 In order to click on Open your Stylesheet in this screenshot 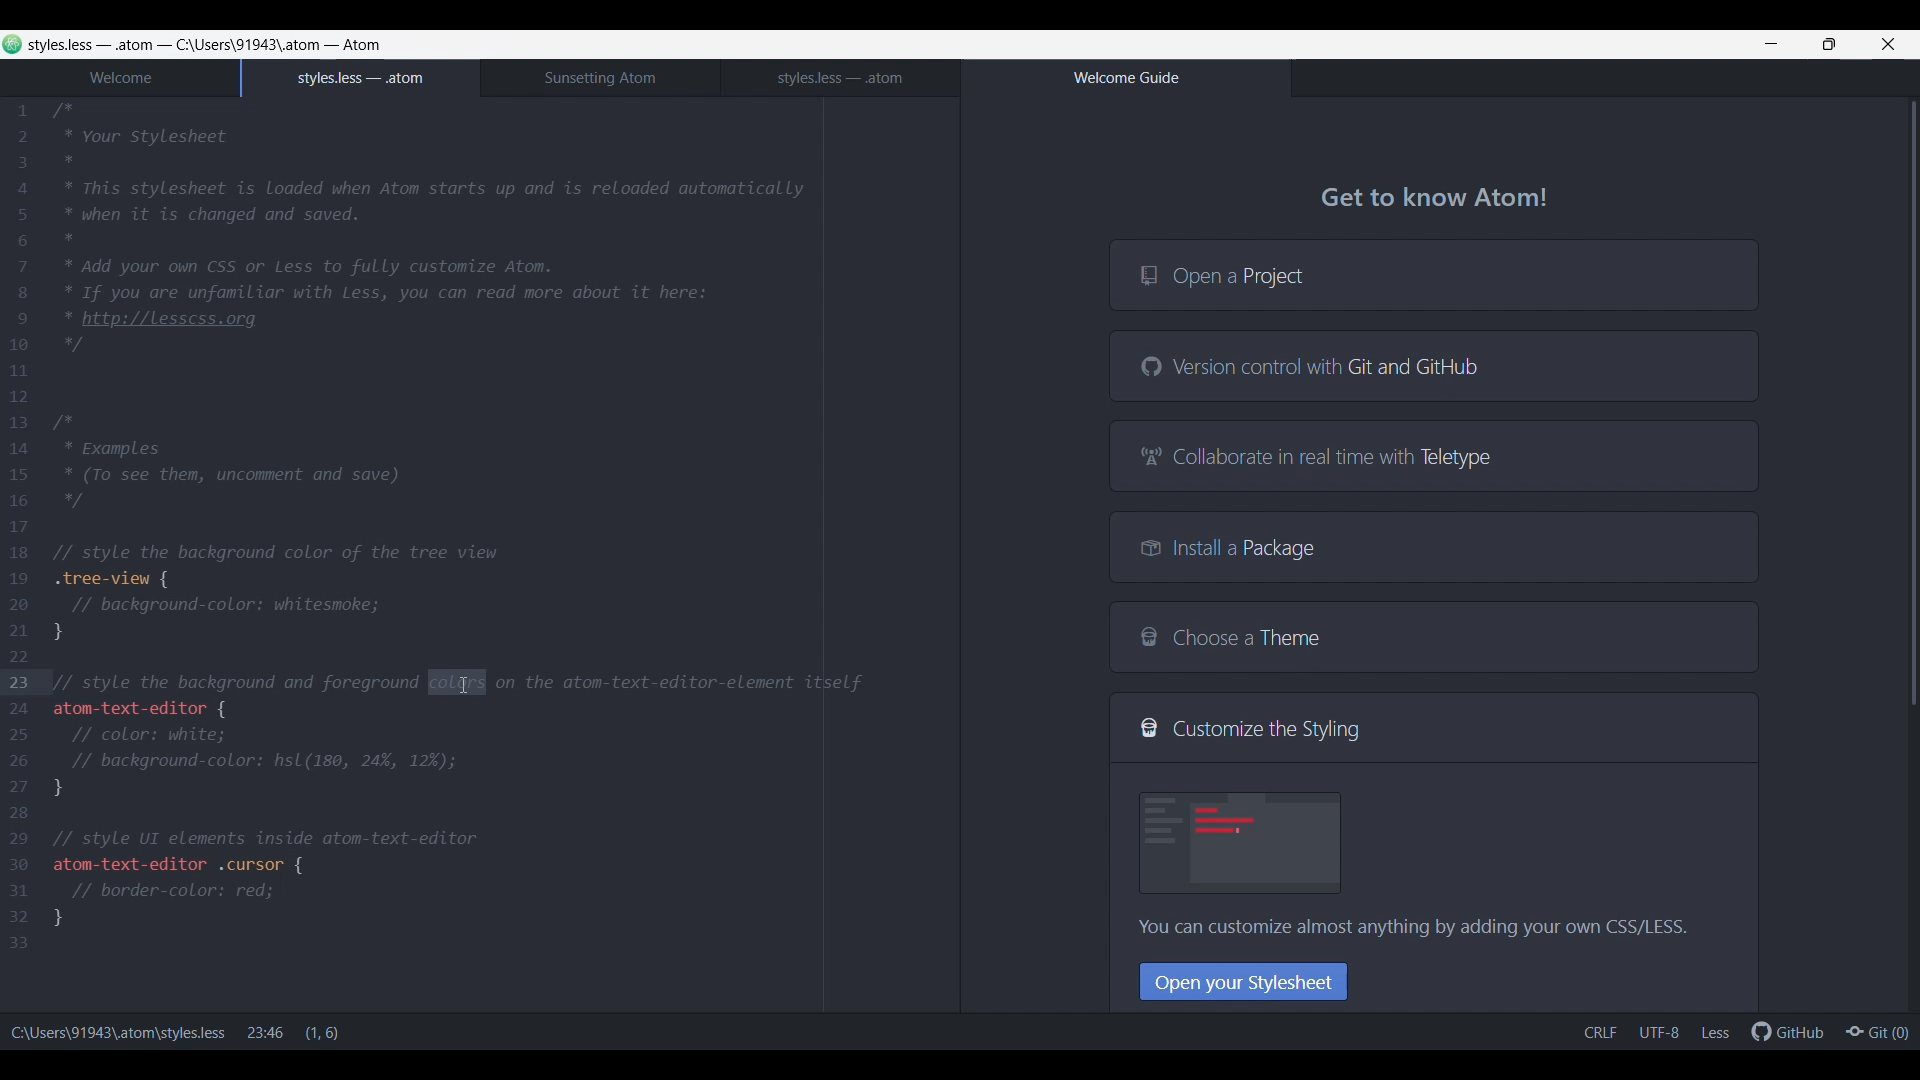, I will do `click(1244, 981)`.